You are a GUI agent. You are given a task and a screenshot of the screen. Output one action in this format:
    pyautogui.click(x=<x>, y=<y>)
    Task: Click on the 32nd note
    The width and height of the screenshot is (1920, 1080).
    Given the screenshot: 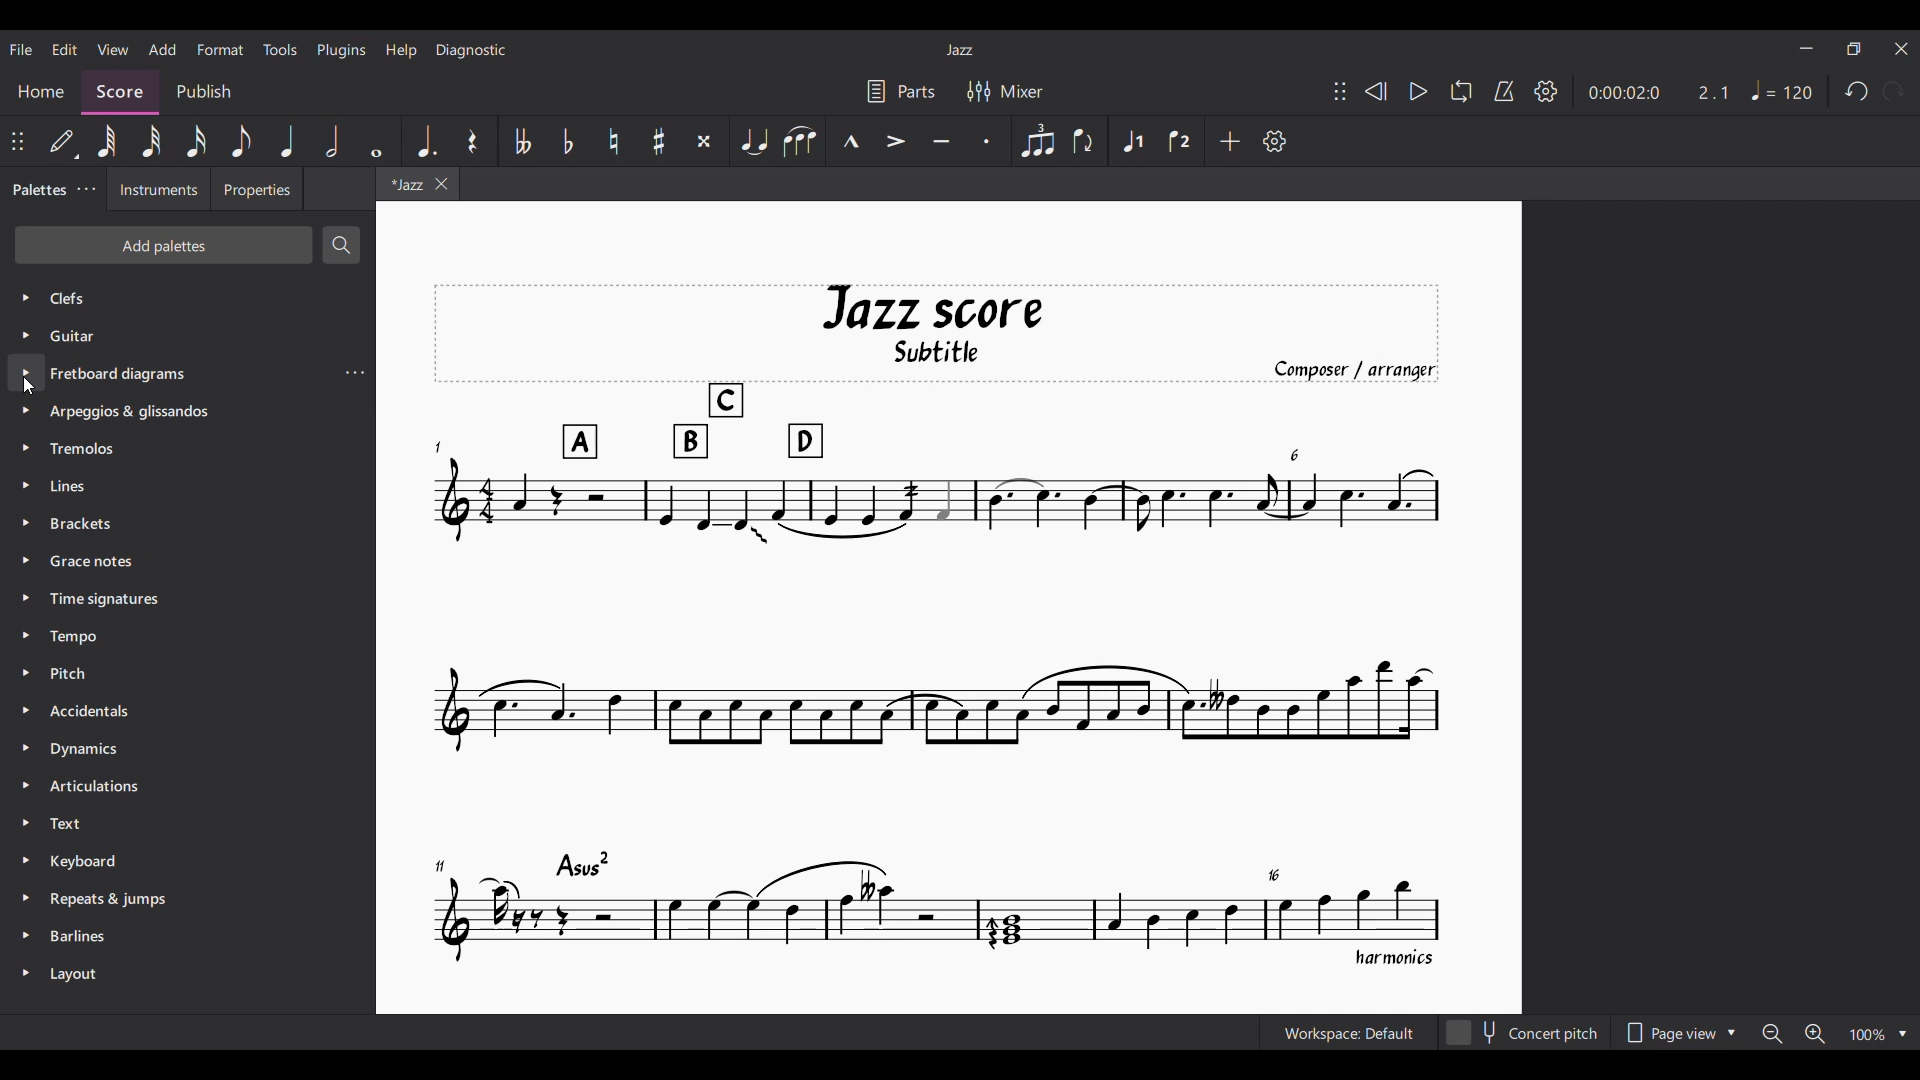 What is the action you would take?
    pyautogui.click(x=152, y=141)
    